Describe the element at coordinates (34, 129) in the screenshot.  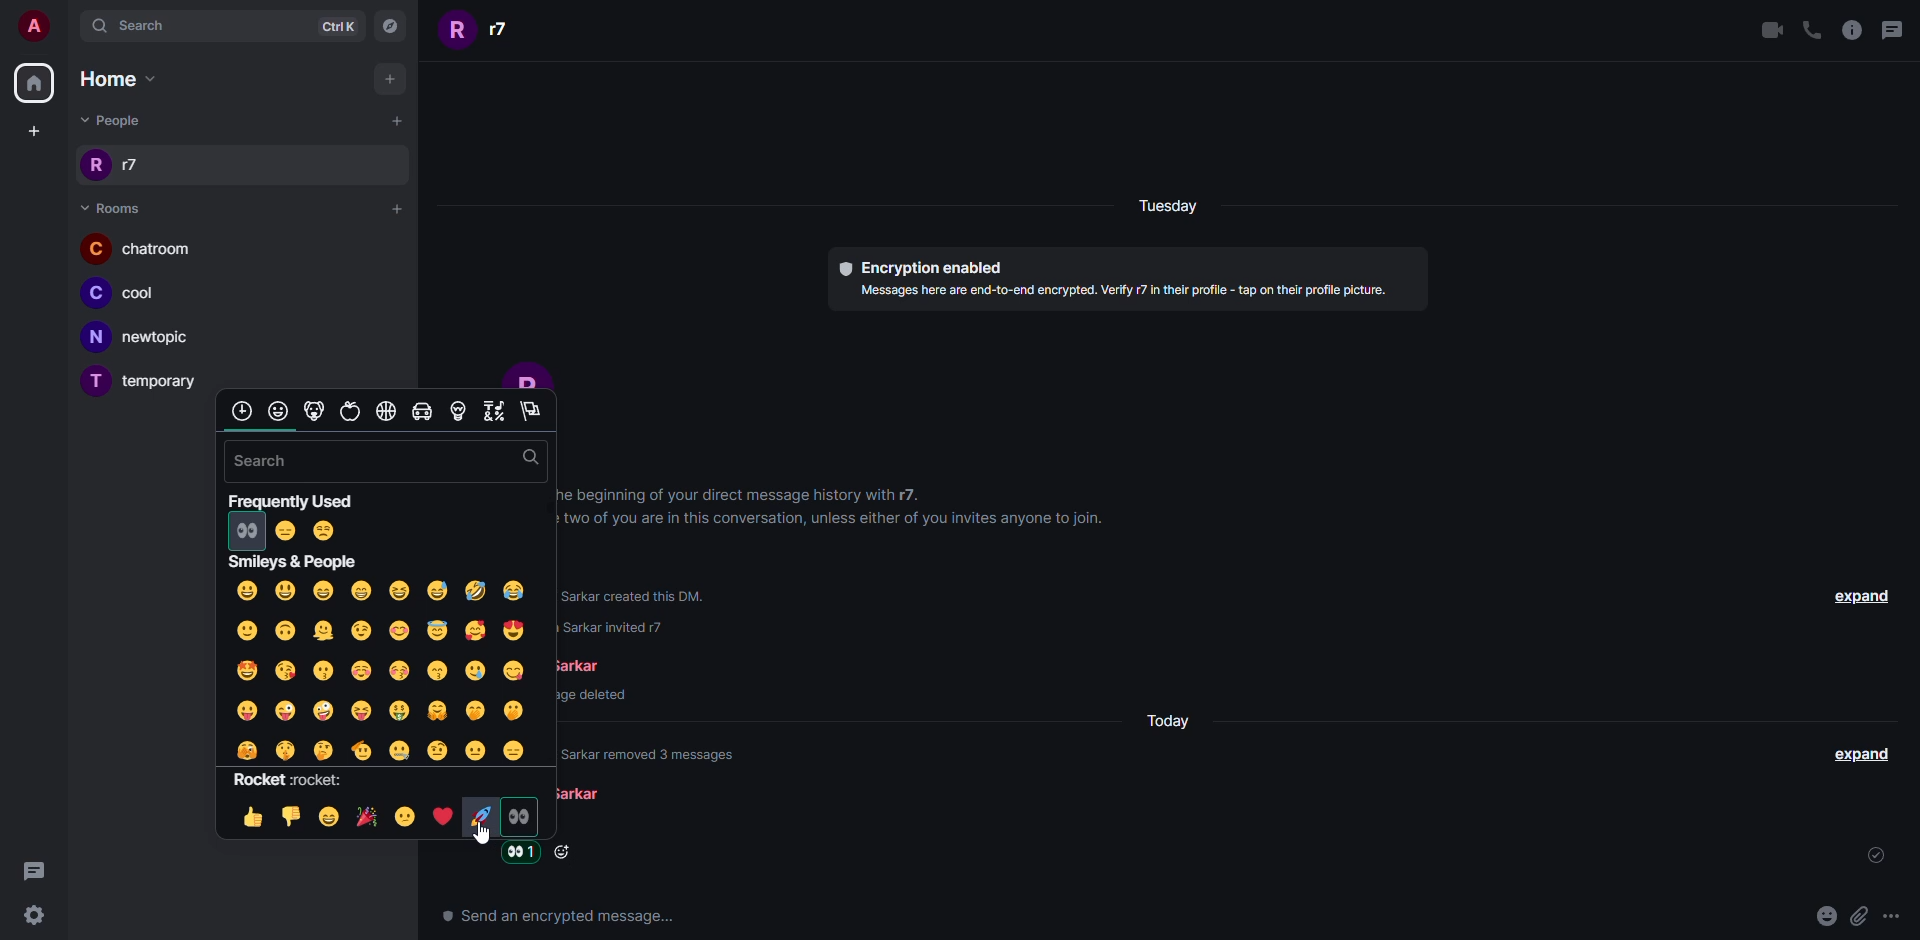
I see `create space` at that location.